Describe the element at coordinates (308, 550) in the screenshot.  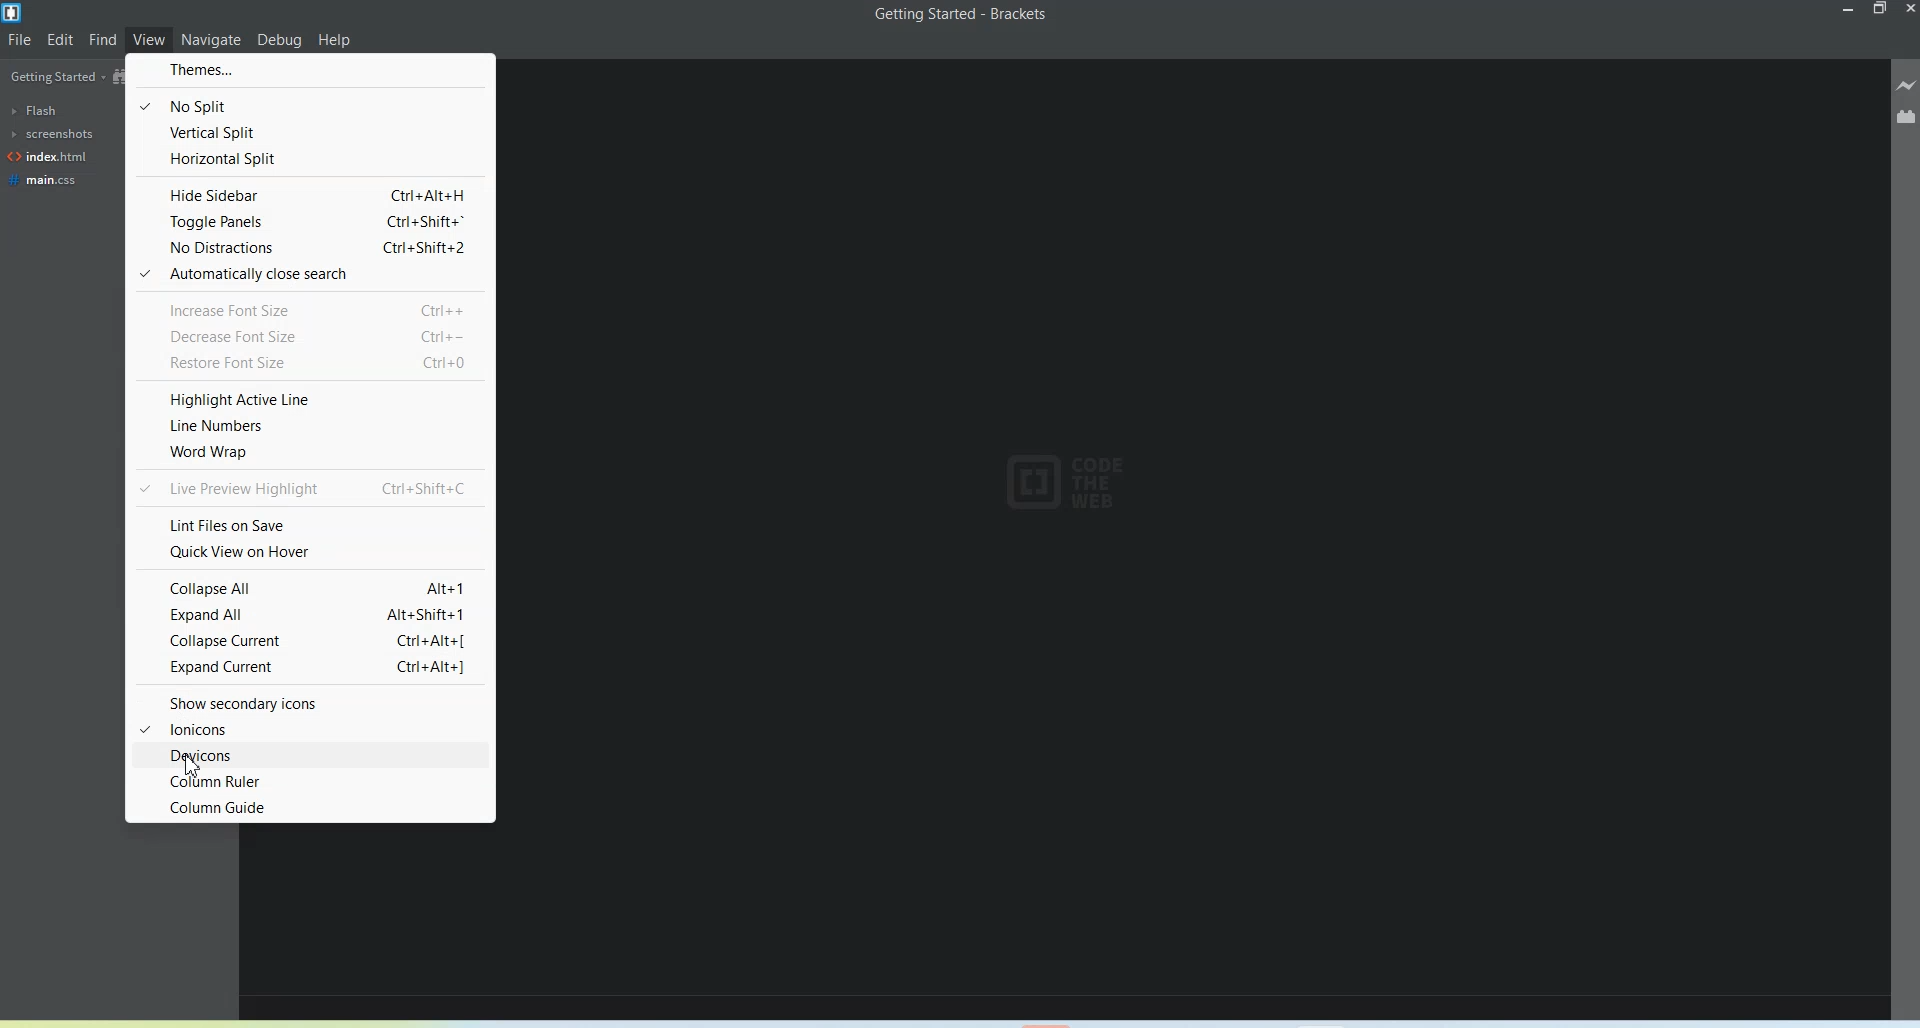
I see `Quick view on Hover` at that location.